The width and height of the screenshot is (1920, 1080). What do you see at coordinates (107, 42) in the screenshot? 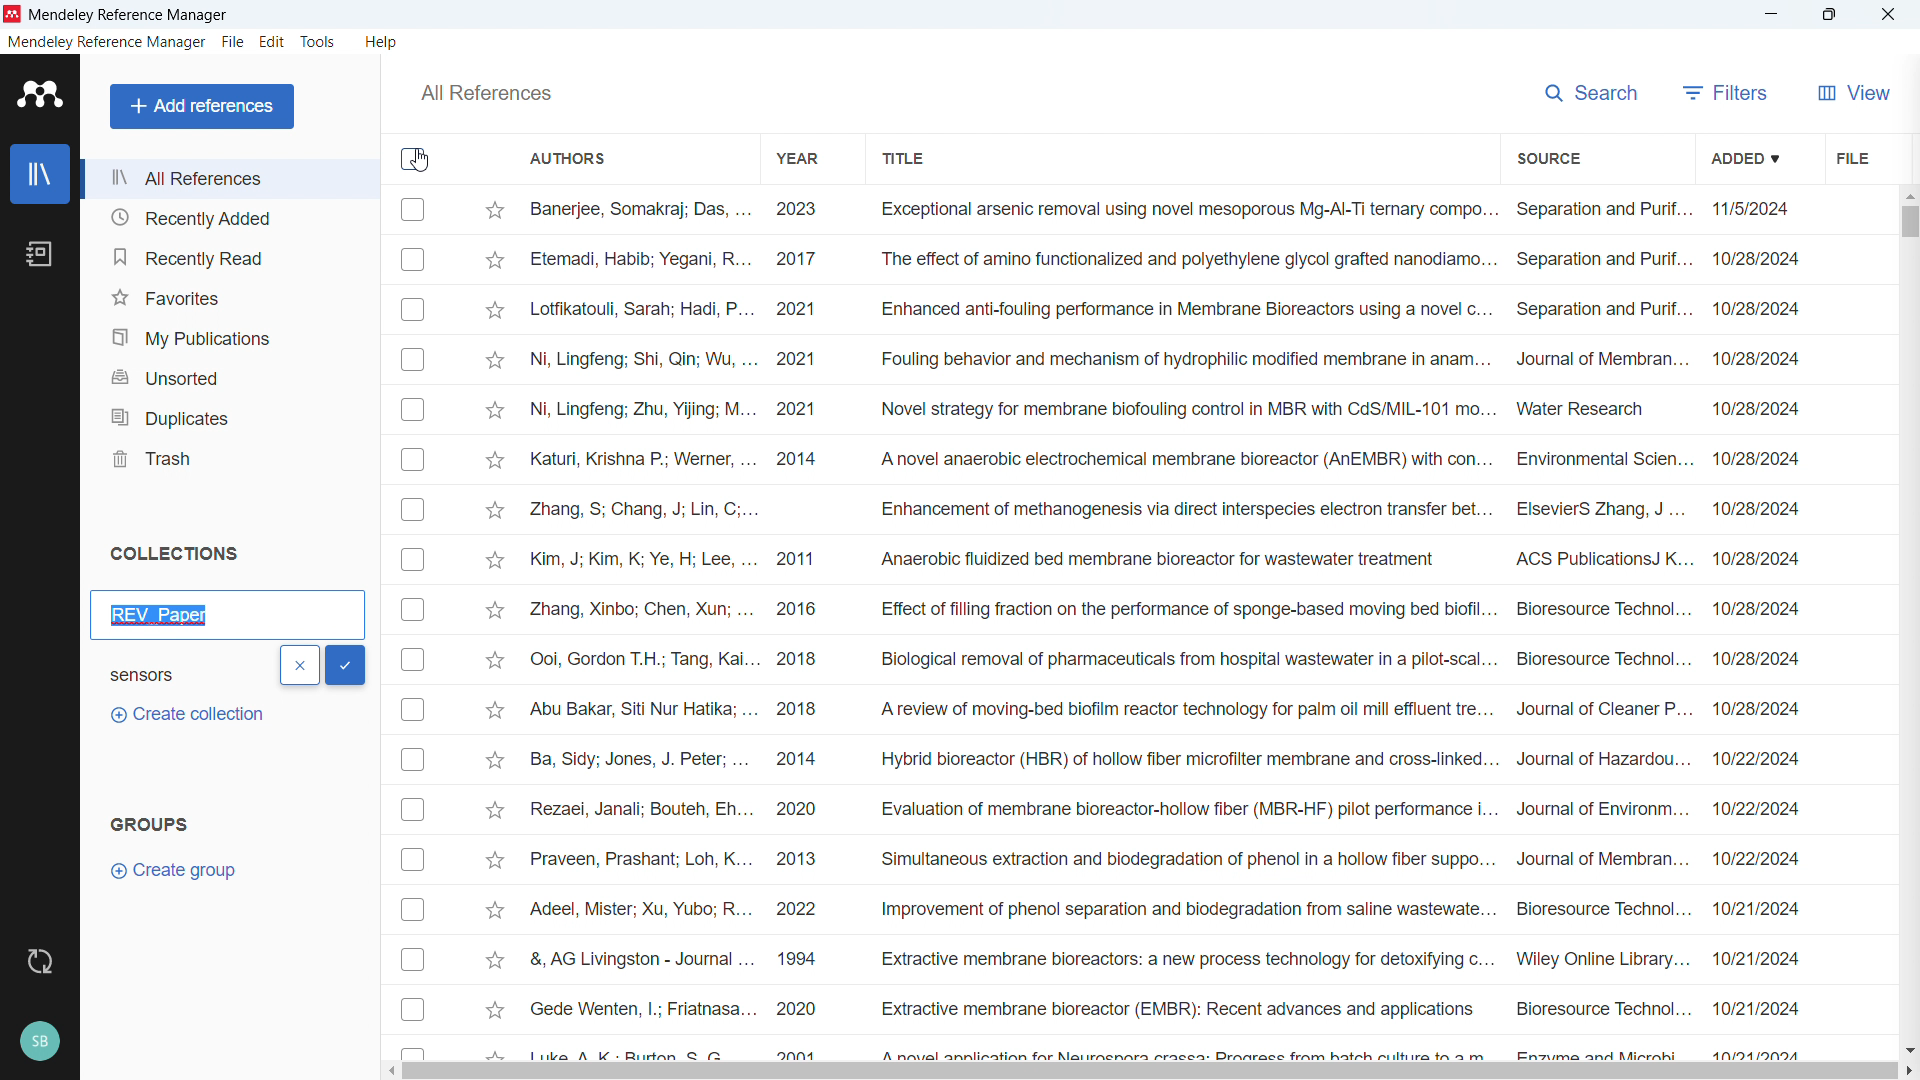
I see `Mendeley reference manager ` at bounding box center [107, 42].